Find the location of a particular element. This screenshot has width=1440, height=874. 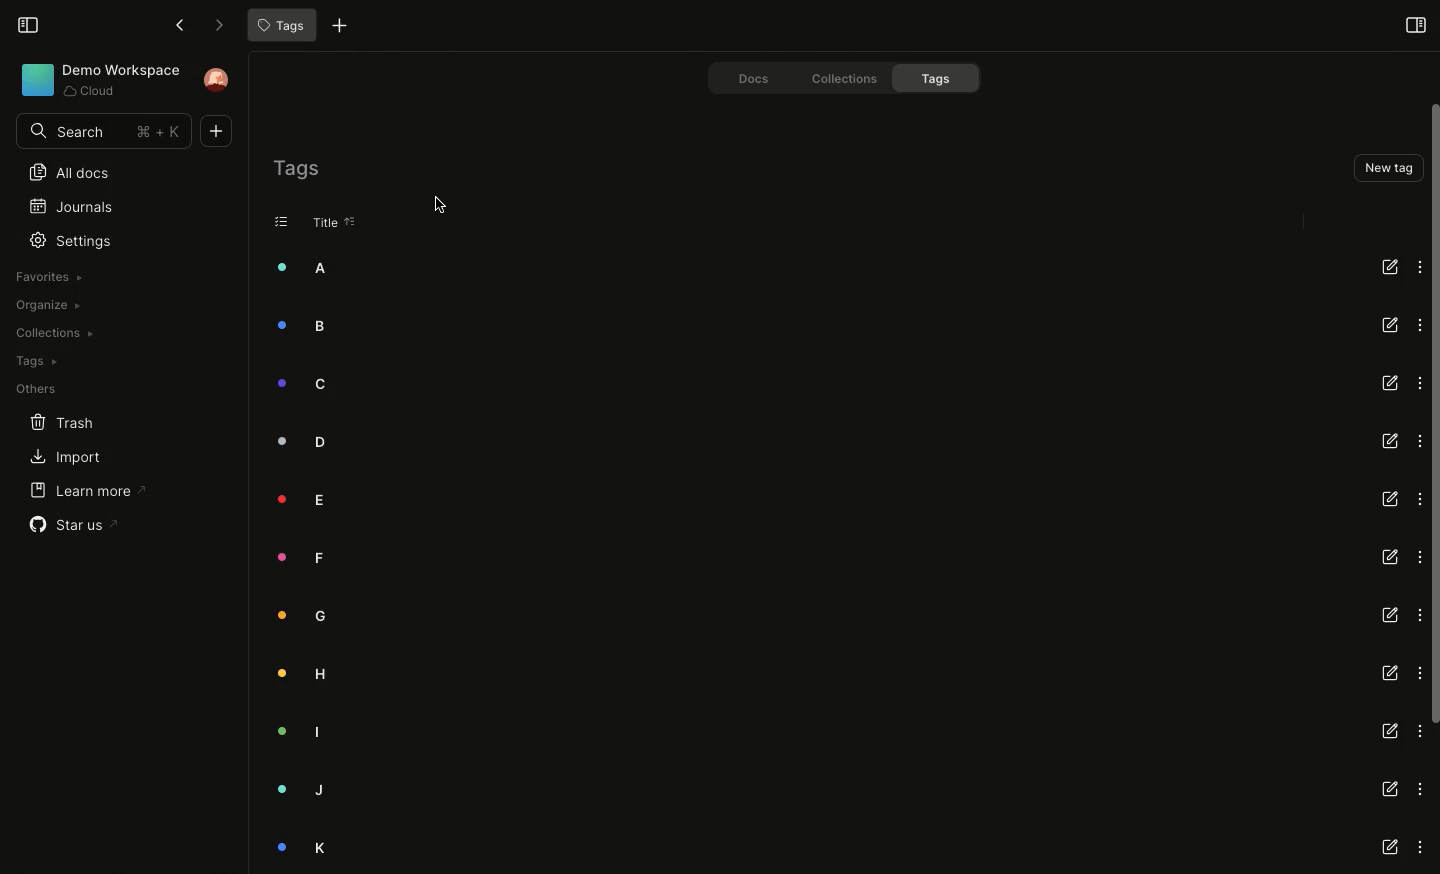

Collections is located at coordinates (52, 333).